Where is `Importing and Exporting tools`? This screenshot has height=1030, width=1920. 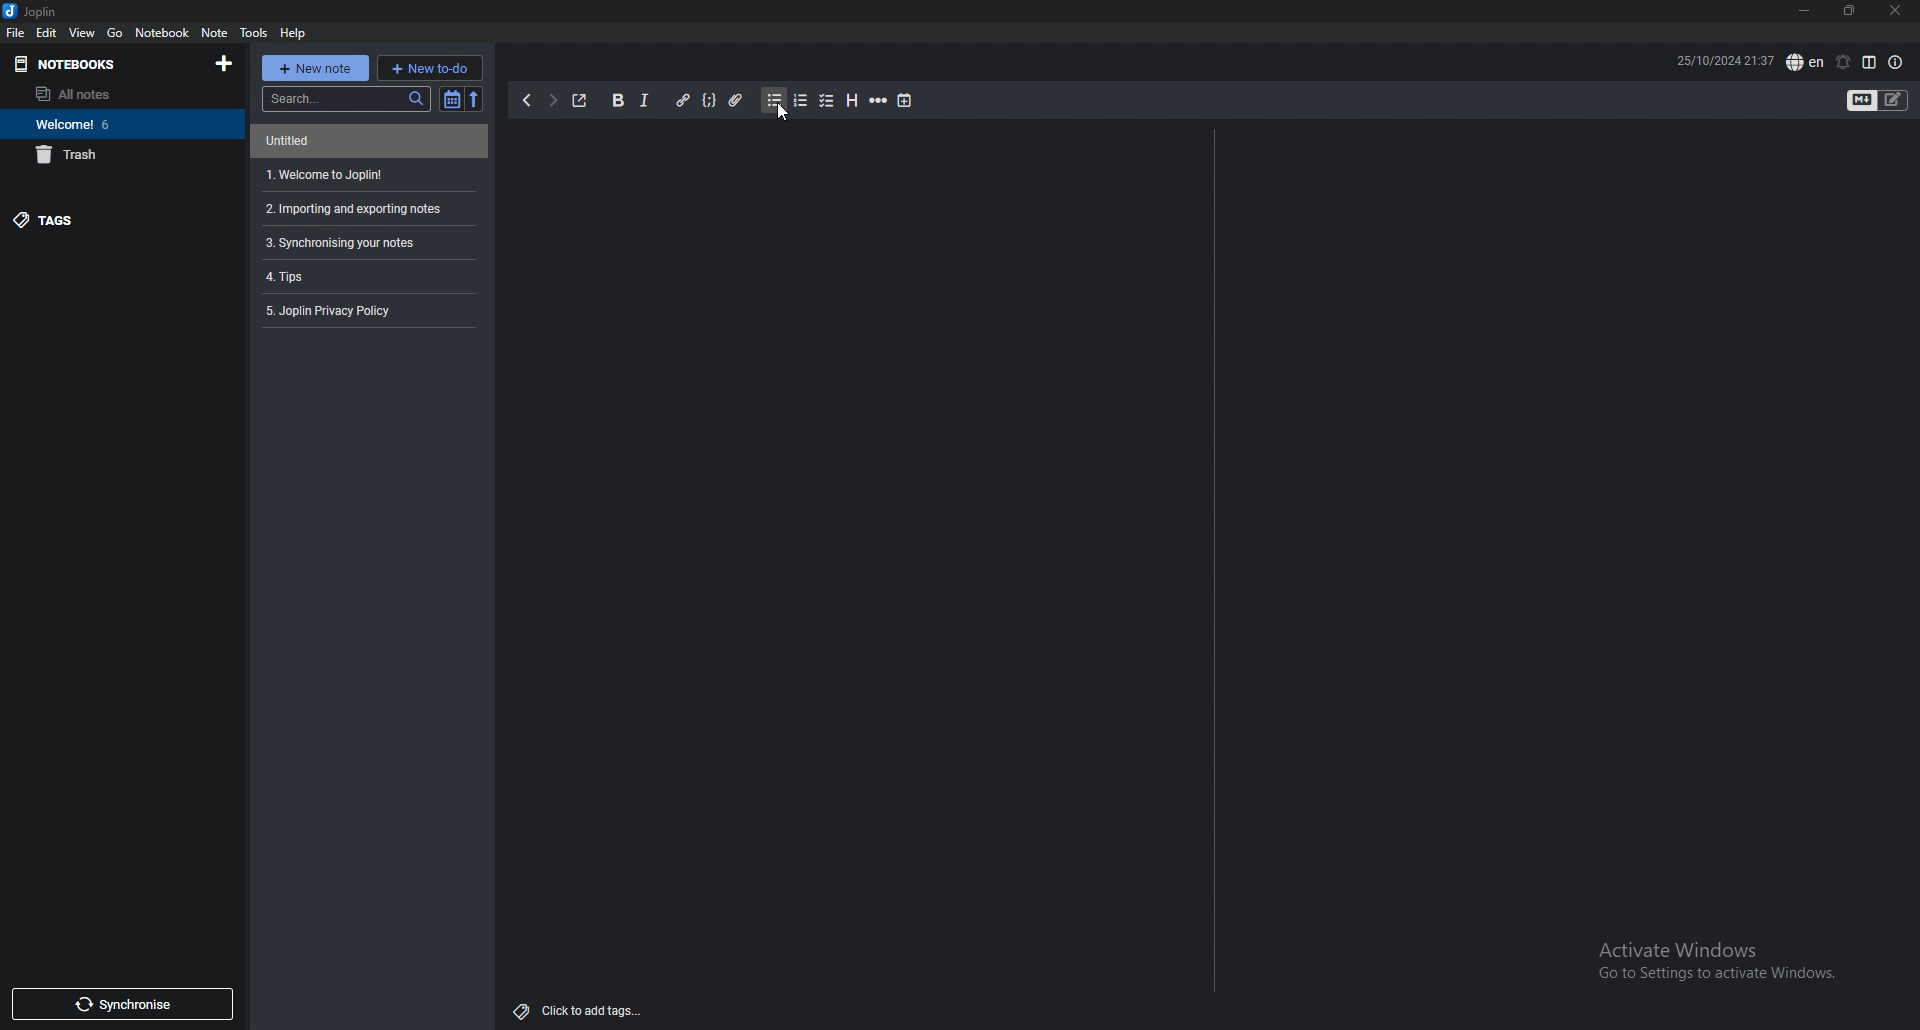 Importing and Exporting tools is located at coordinates (359, 207).